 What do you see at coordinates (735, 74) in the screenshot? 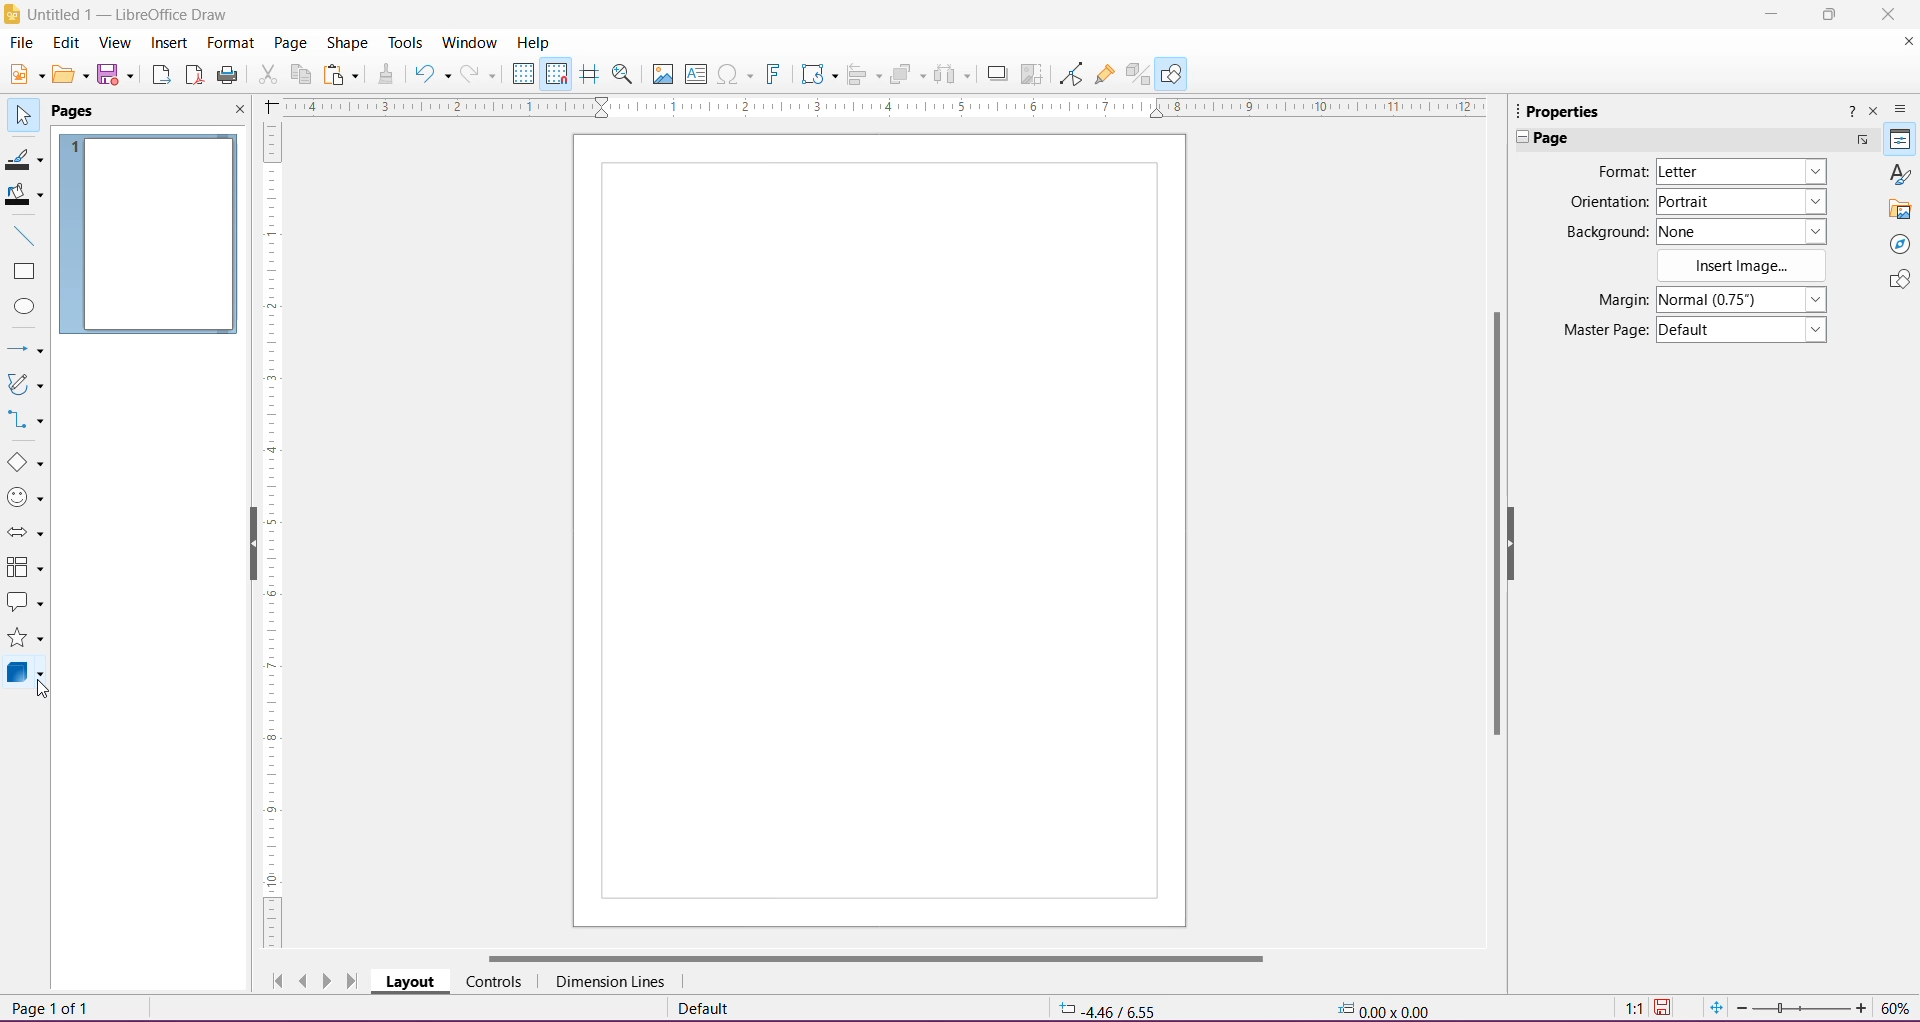
I see `Insert Special Characters` at bounding box center [735, 74].